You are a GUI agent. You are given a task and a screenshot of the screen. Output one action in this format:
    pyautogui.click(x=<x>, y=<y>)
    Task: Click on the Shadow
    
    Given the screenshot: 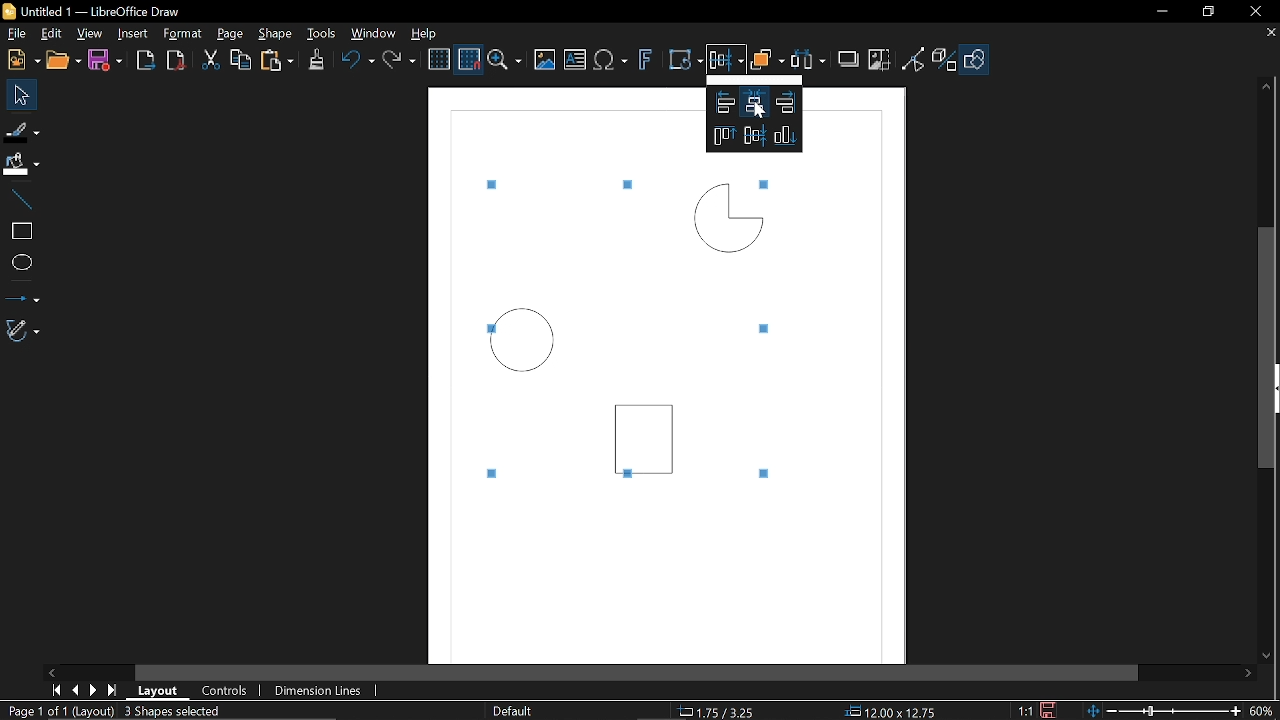 What is the action you would take?
    pyautogui.click(x=848, y=61)
    